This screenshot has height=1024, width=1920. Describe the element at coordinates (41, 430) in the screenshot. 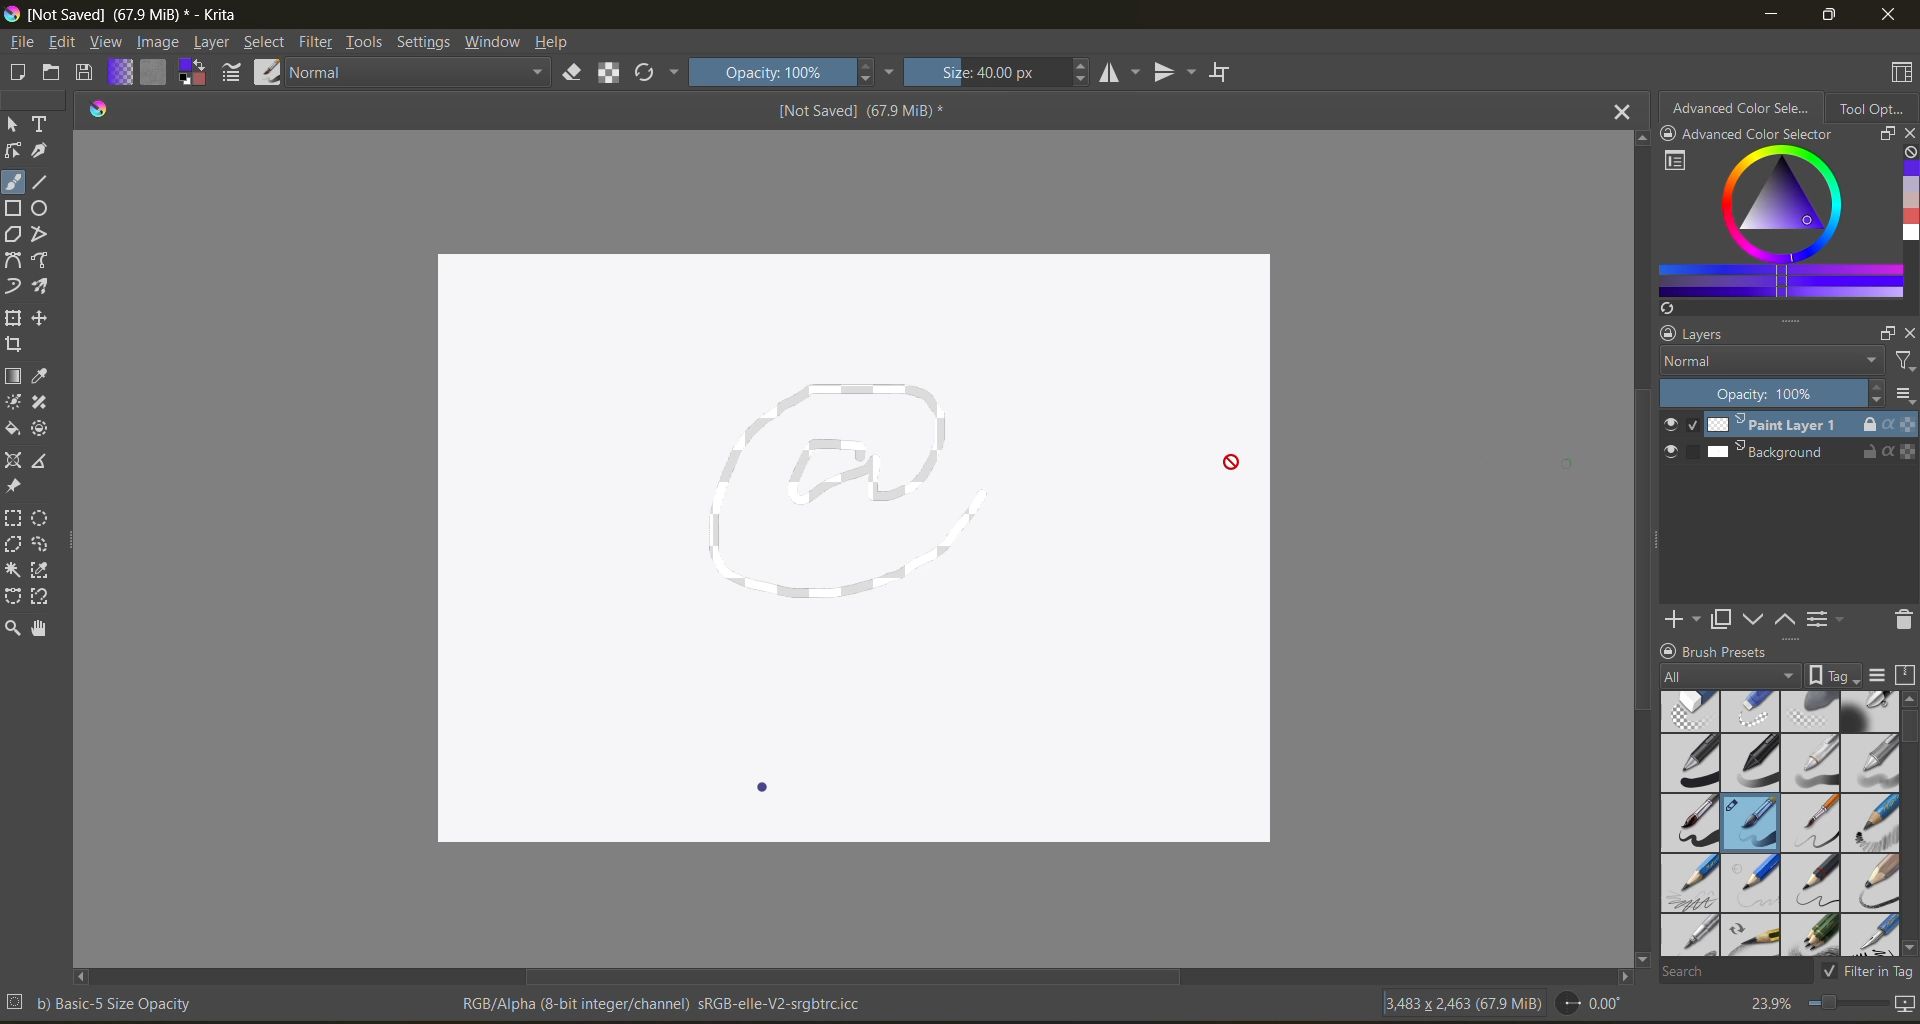

I see `enclose and fill` at that location.